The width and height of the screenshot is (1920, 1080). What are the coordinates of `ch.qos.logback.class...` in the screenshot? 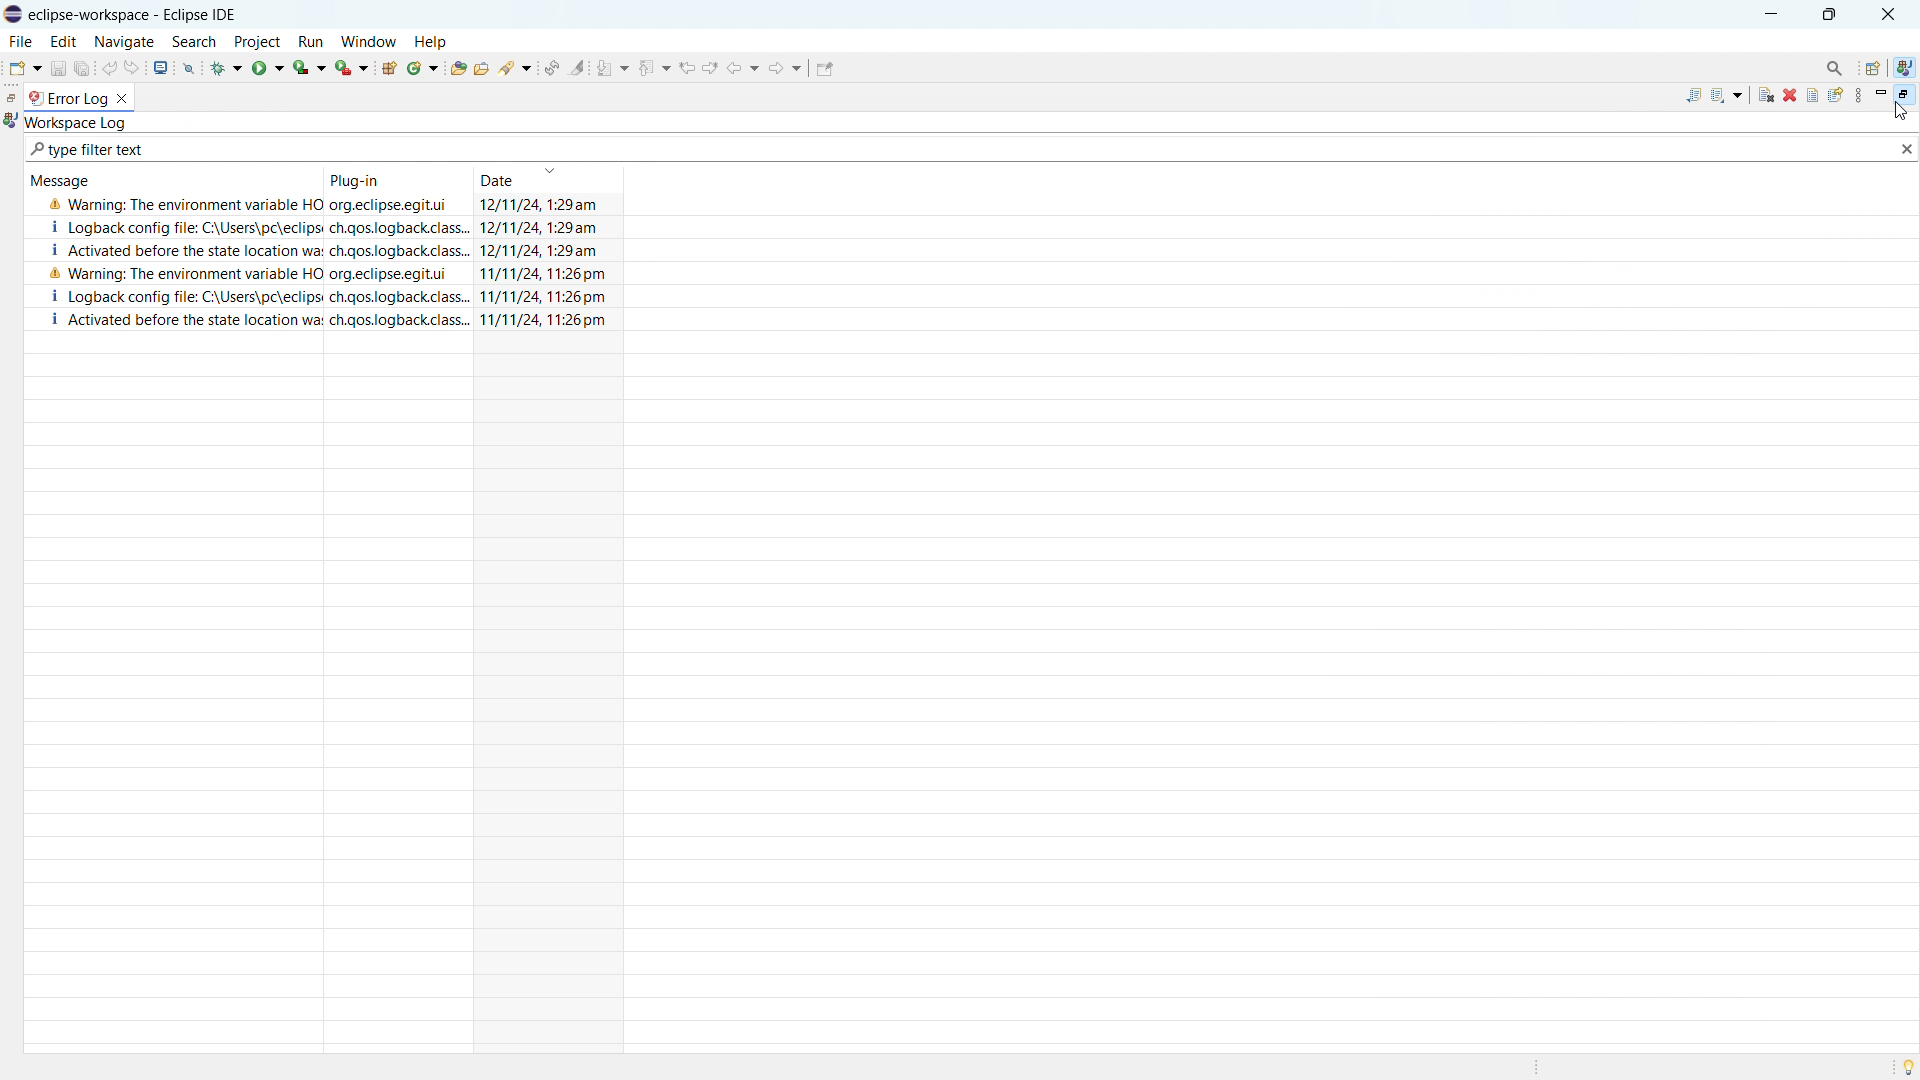 It's located at (402, 297).